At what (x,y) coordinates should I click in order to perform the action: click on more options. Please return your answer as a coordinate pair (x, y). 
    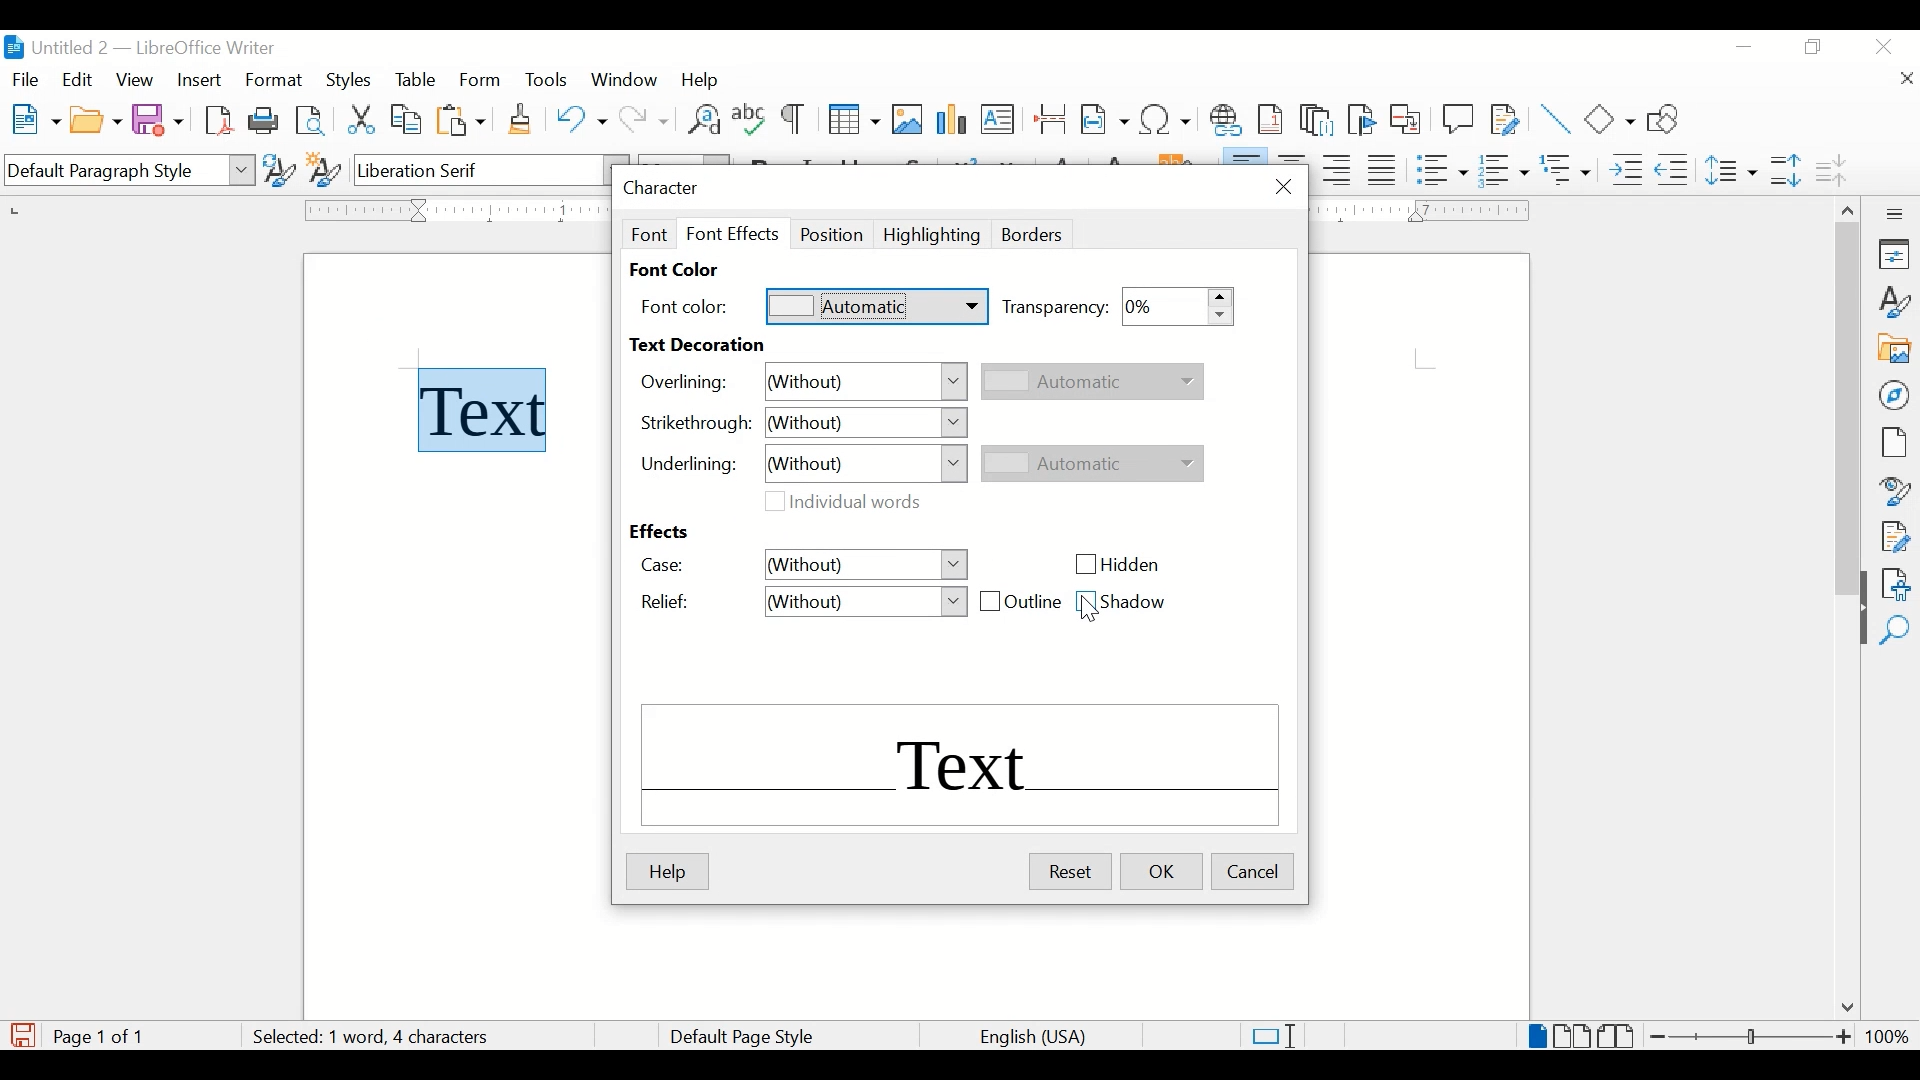
    Looking at the image, I should click on (1897, 214).